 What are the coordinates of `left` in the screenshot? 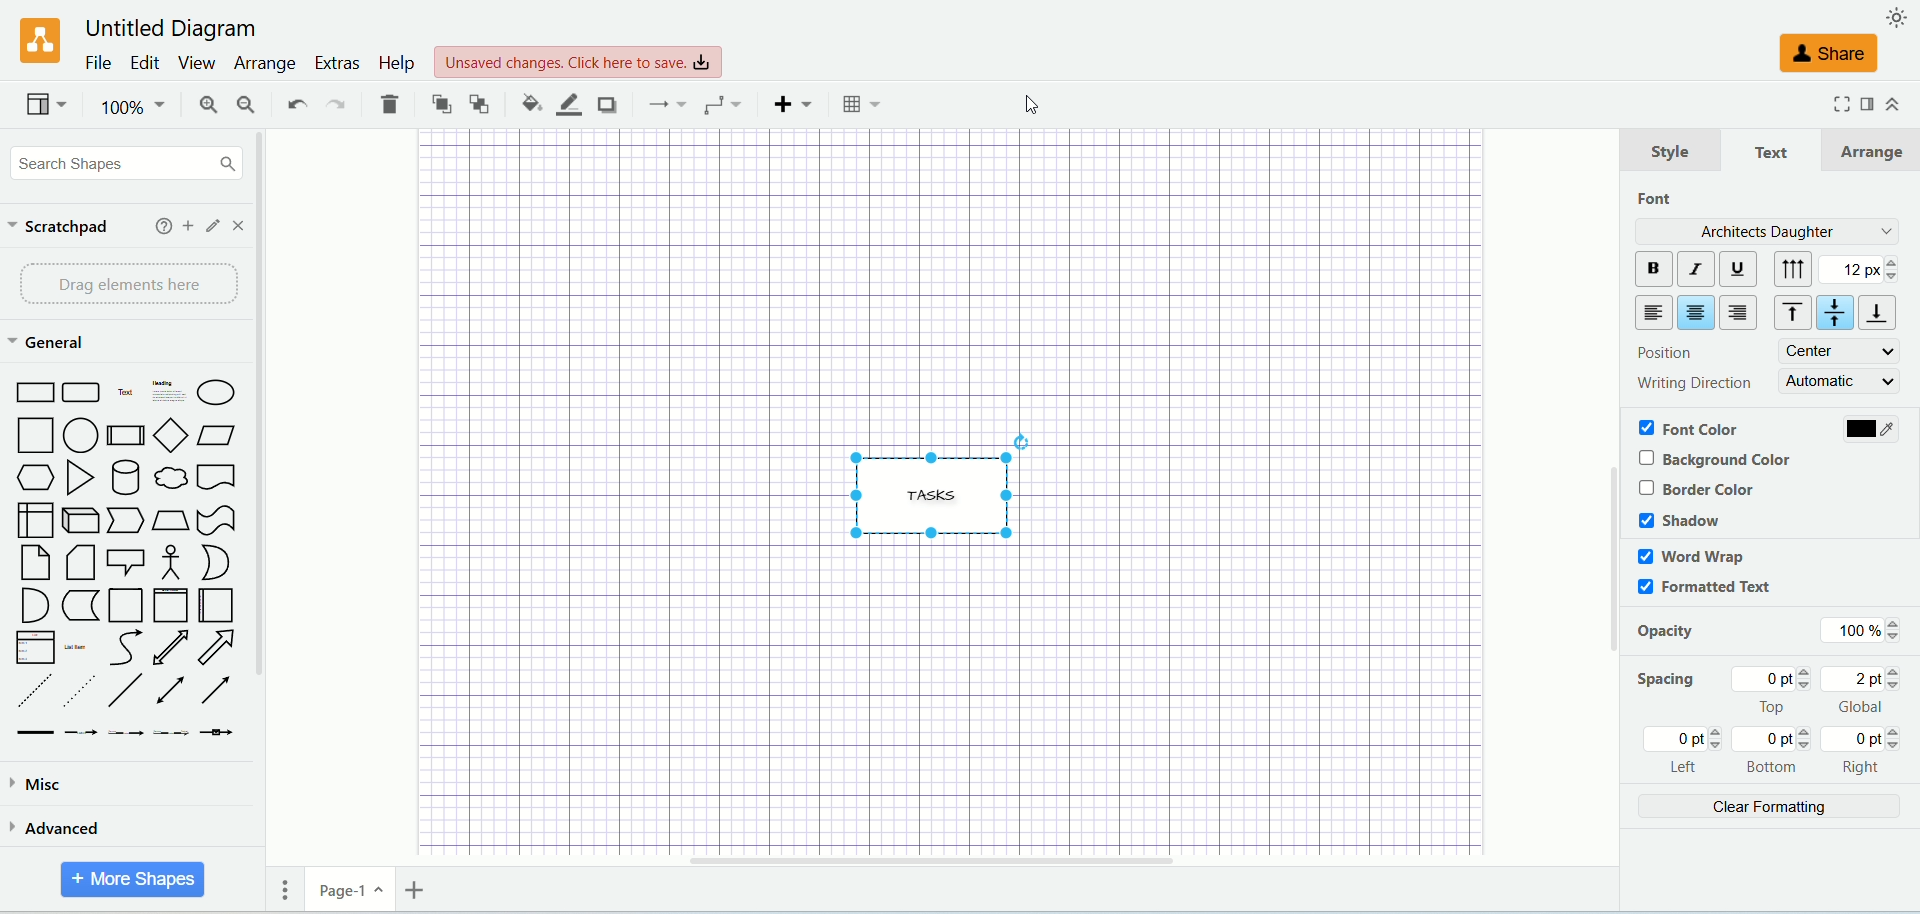 It's located at (1654, 313).